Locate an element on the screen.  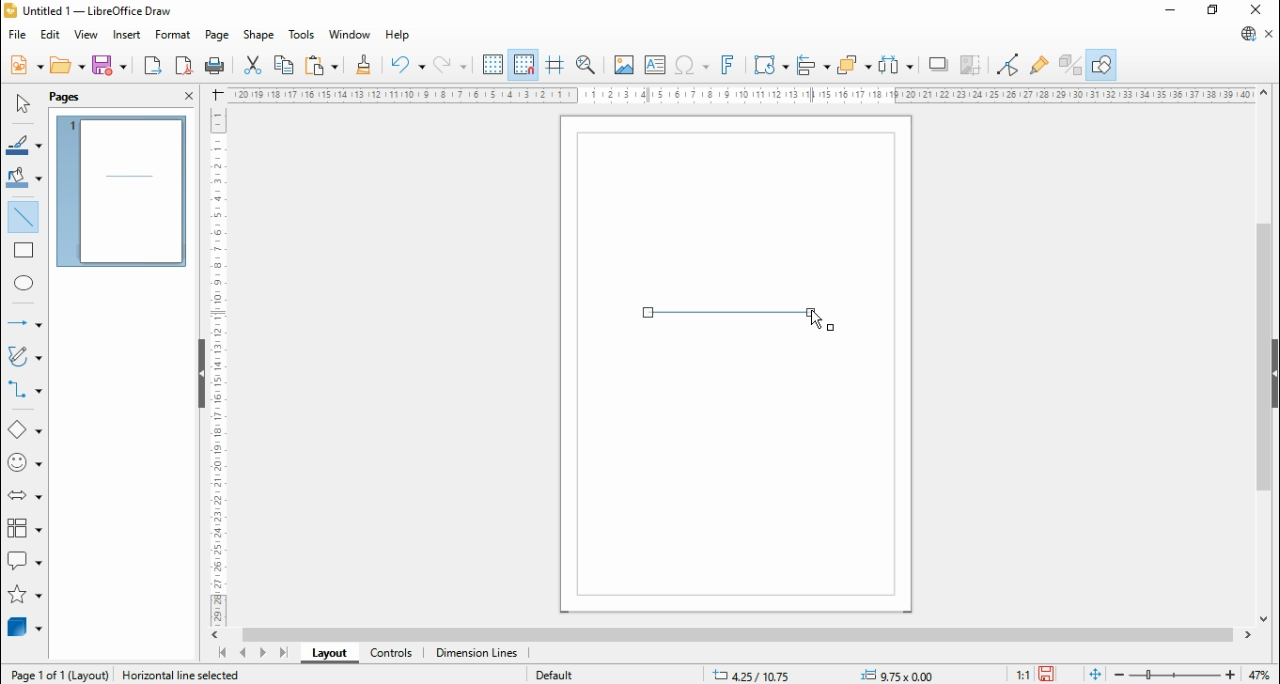
align objects is located at coordinates (815, 64).